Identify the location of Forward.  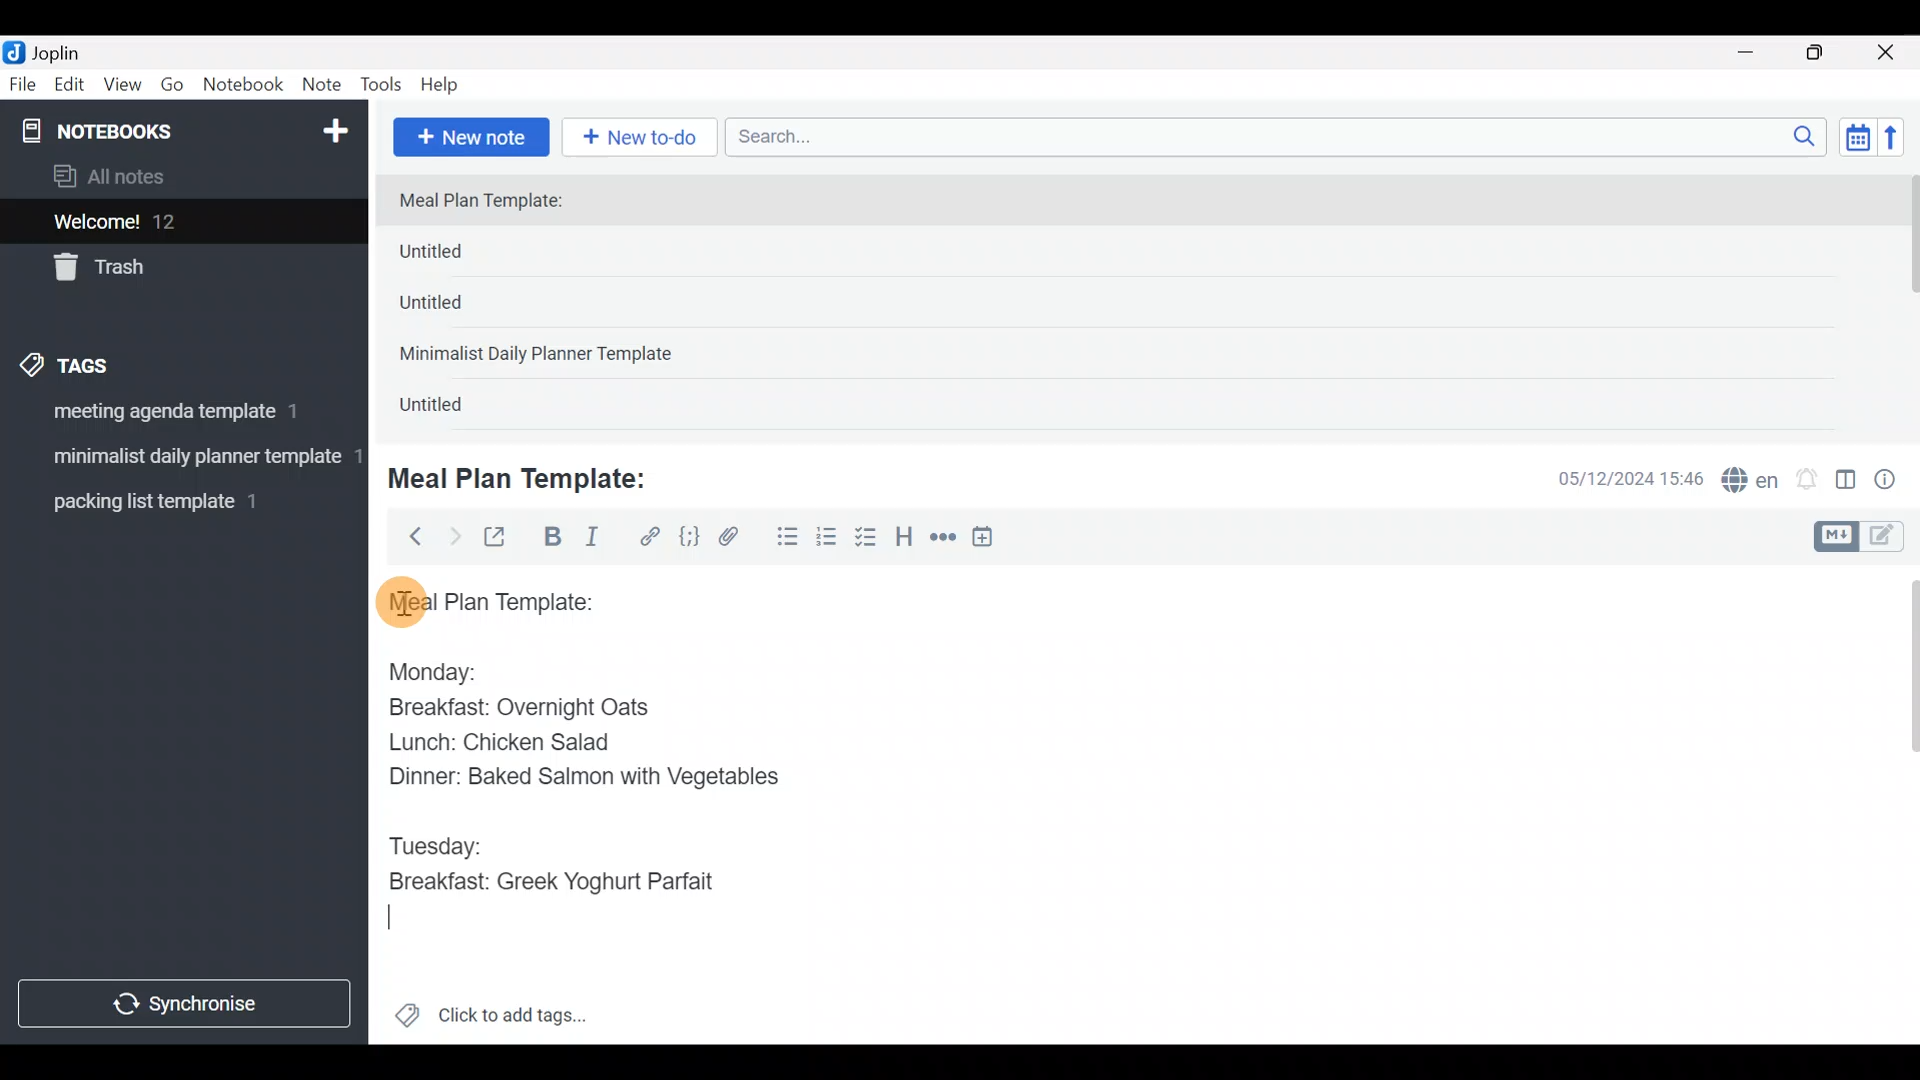
(454, 536).